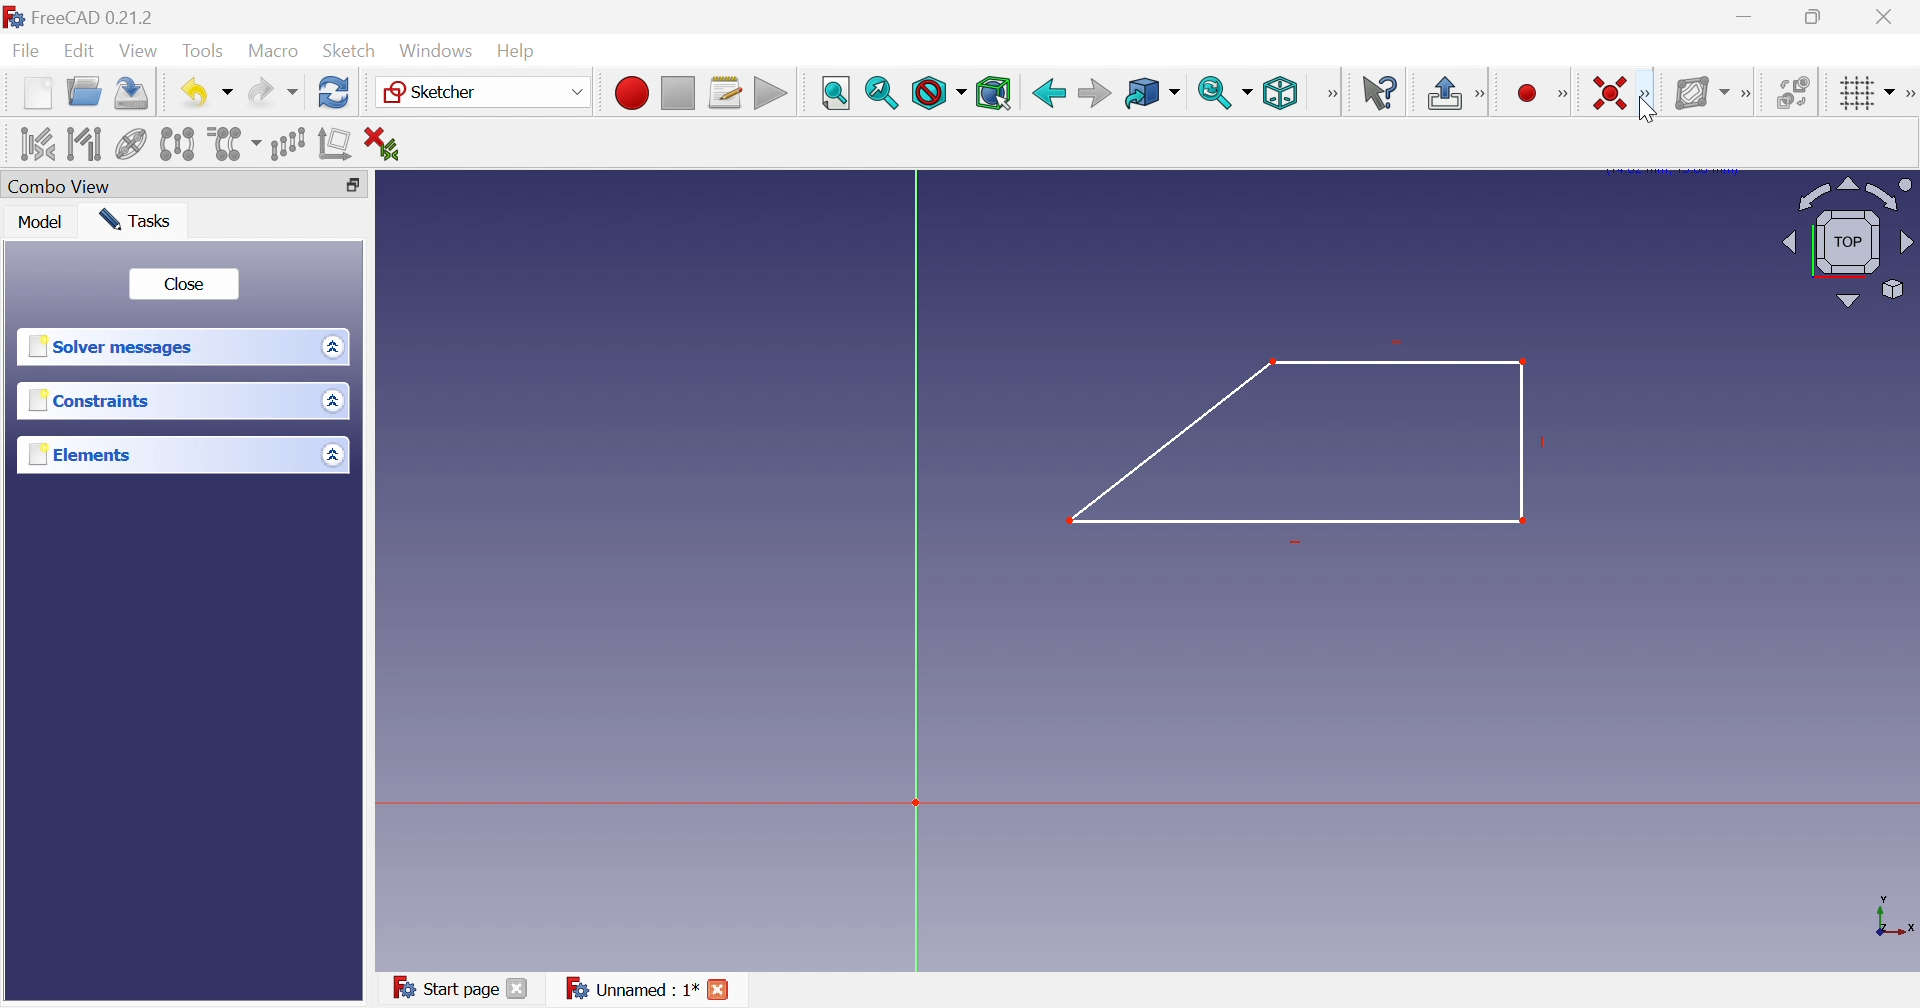  I want to click on Isometric, so click(1282, 93).